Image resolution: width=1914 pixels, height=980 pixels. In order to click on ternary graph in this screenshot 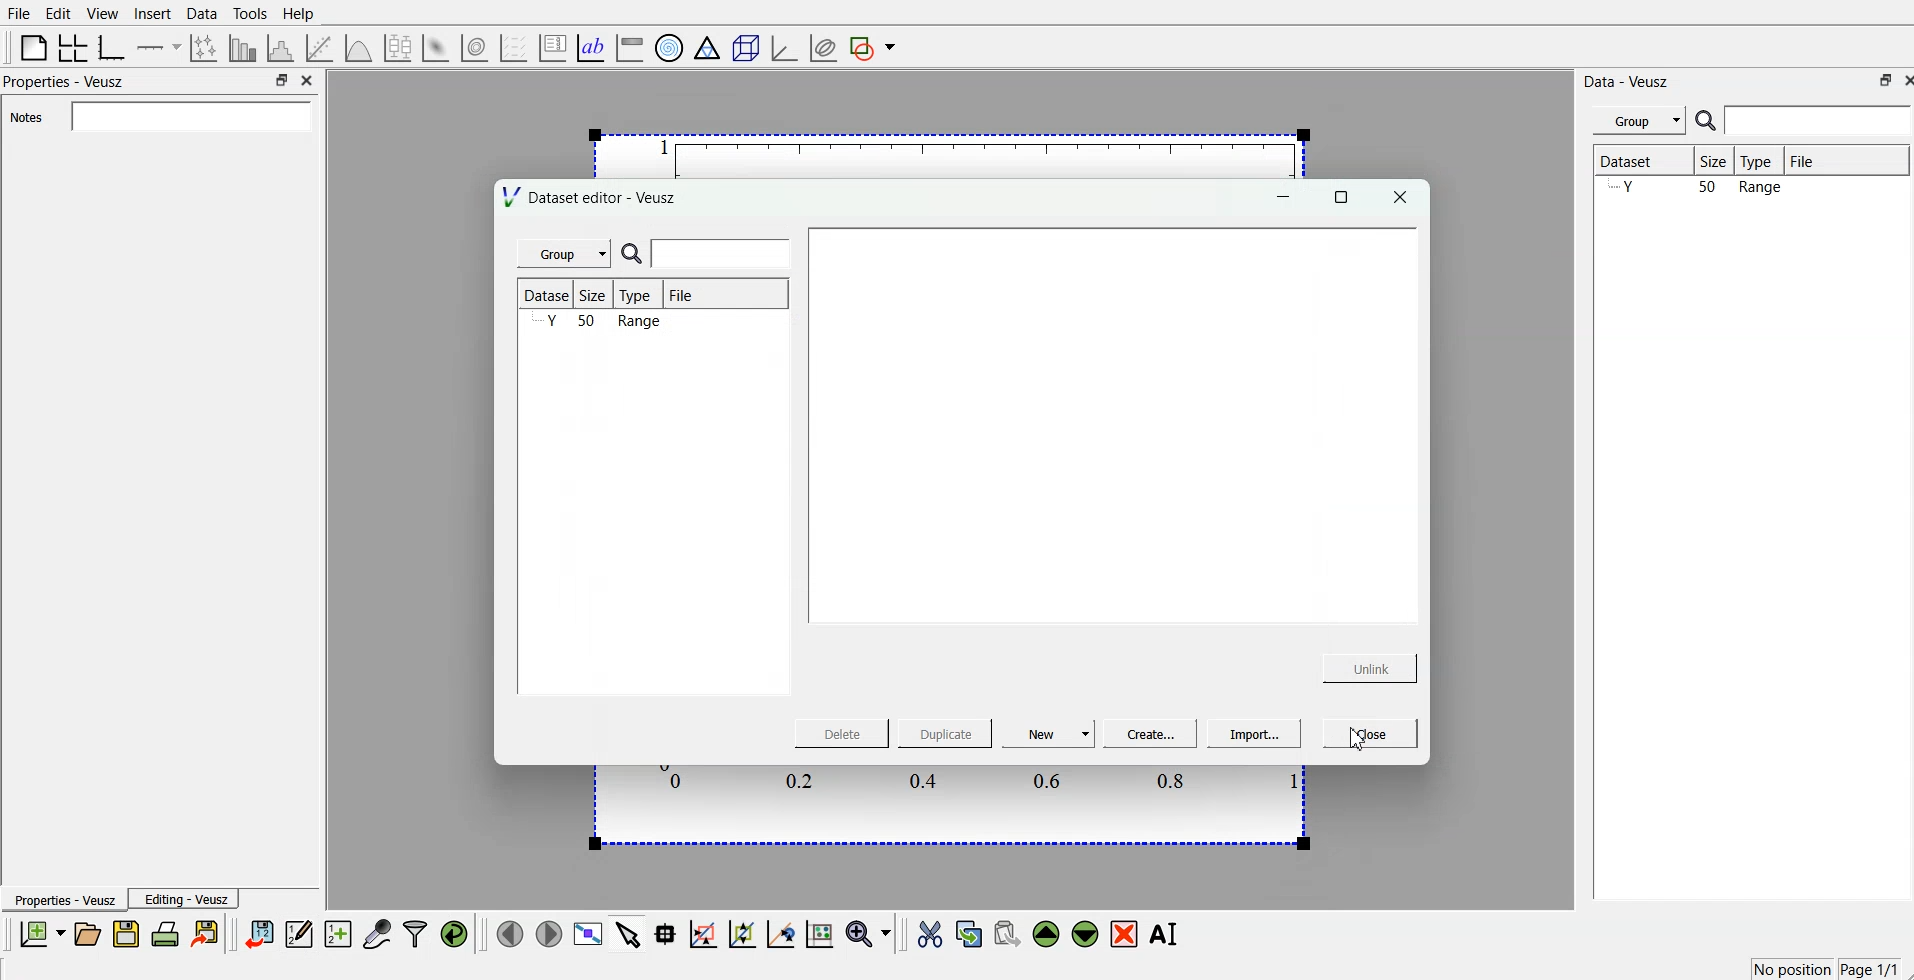, I will do `click(707, 46)`.